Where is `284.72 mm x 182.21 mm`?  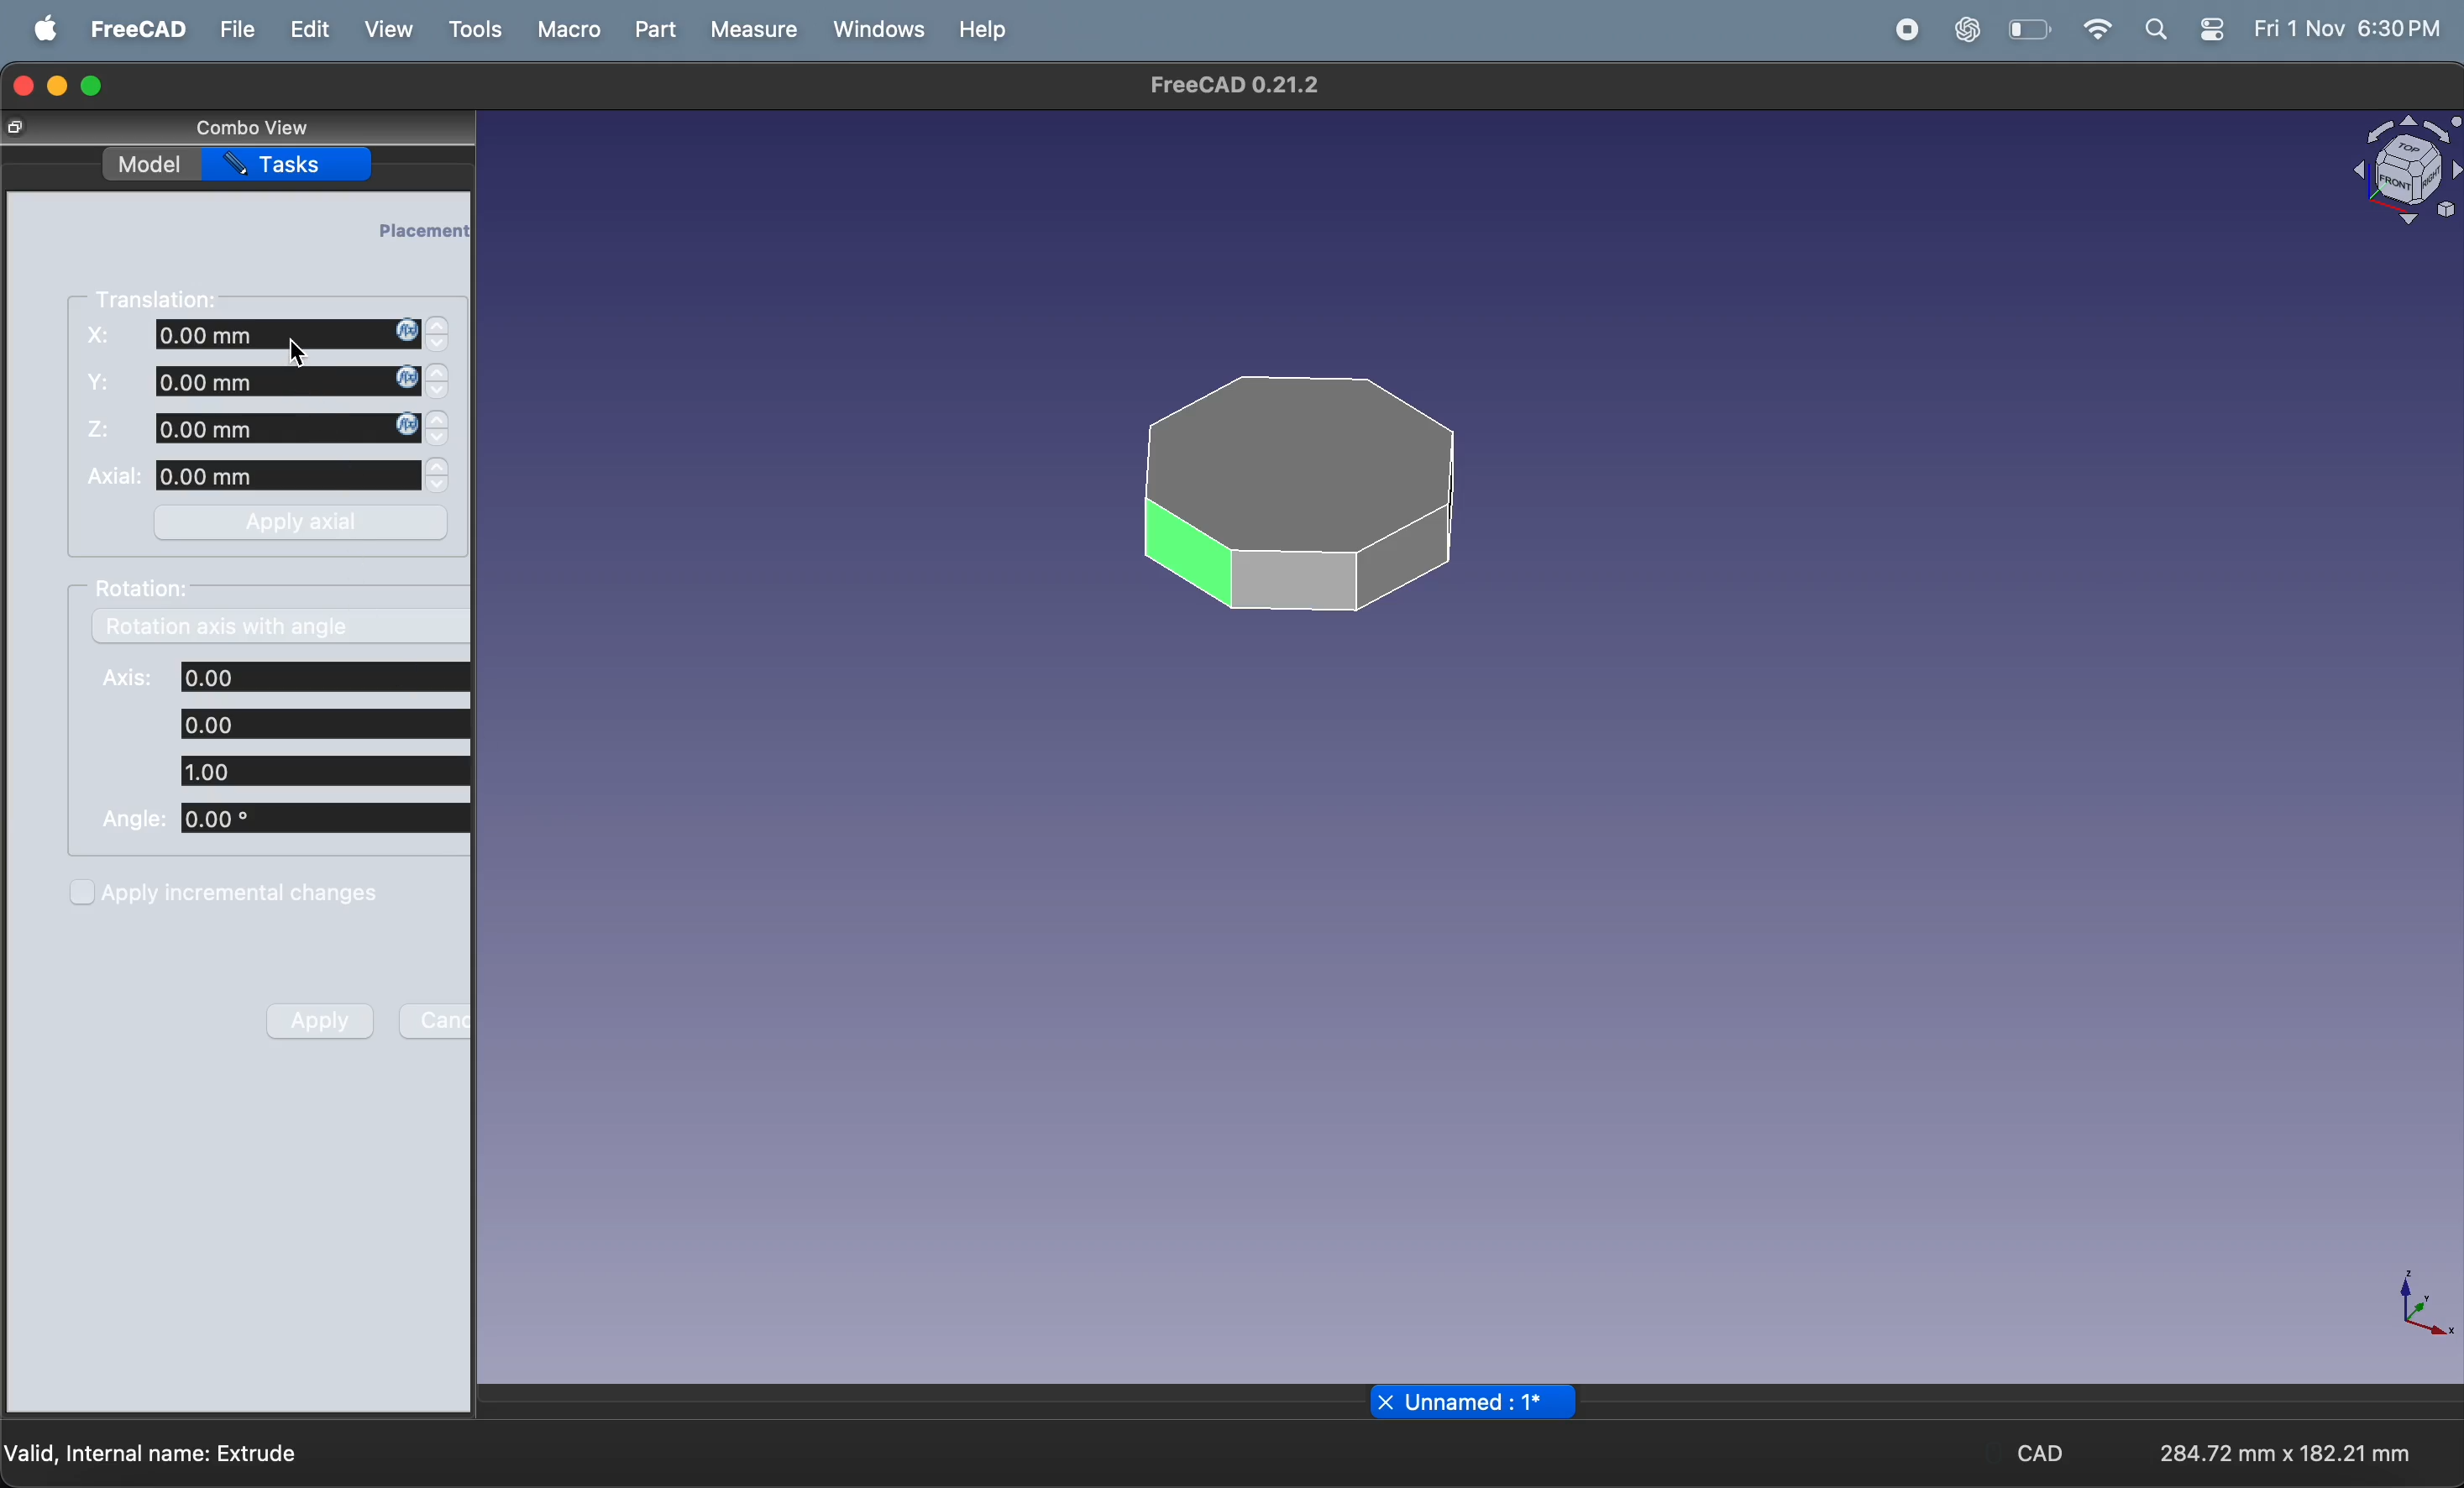
284.72 mm x 182.21 mm is located at coordinates (2278, 1450).